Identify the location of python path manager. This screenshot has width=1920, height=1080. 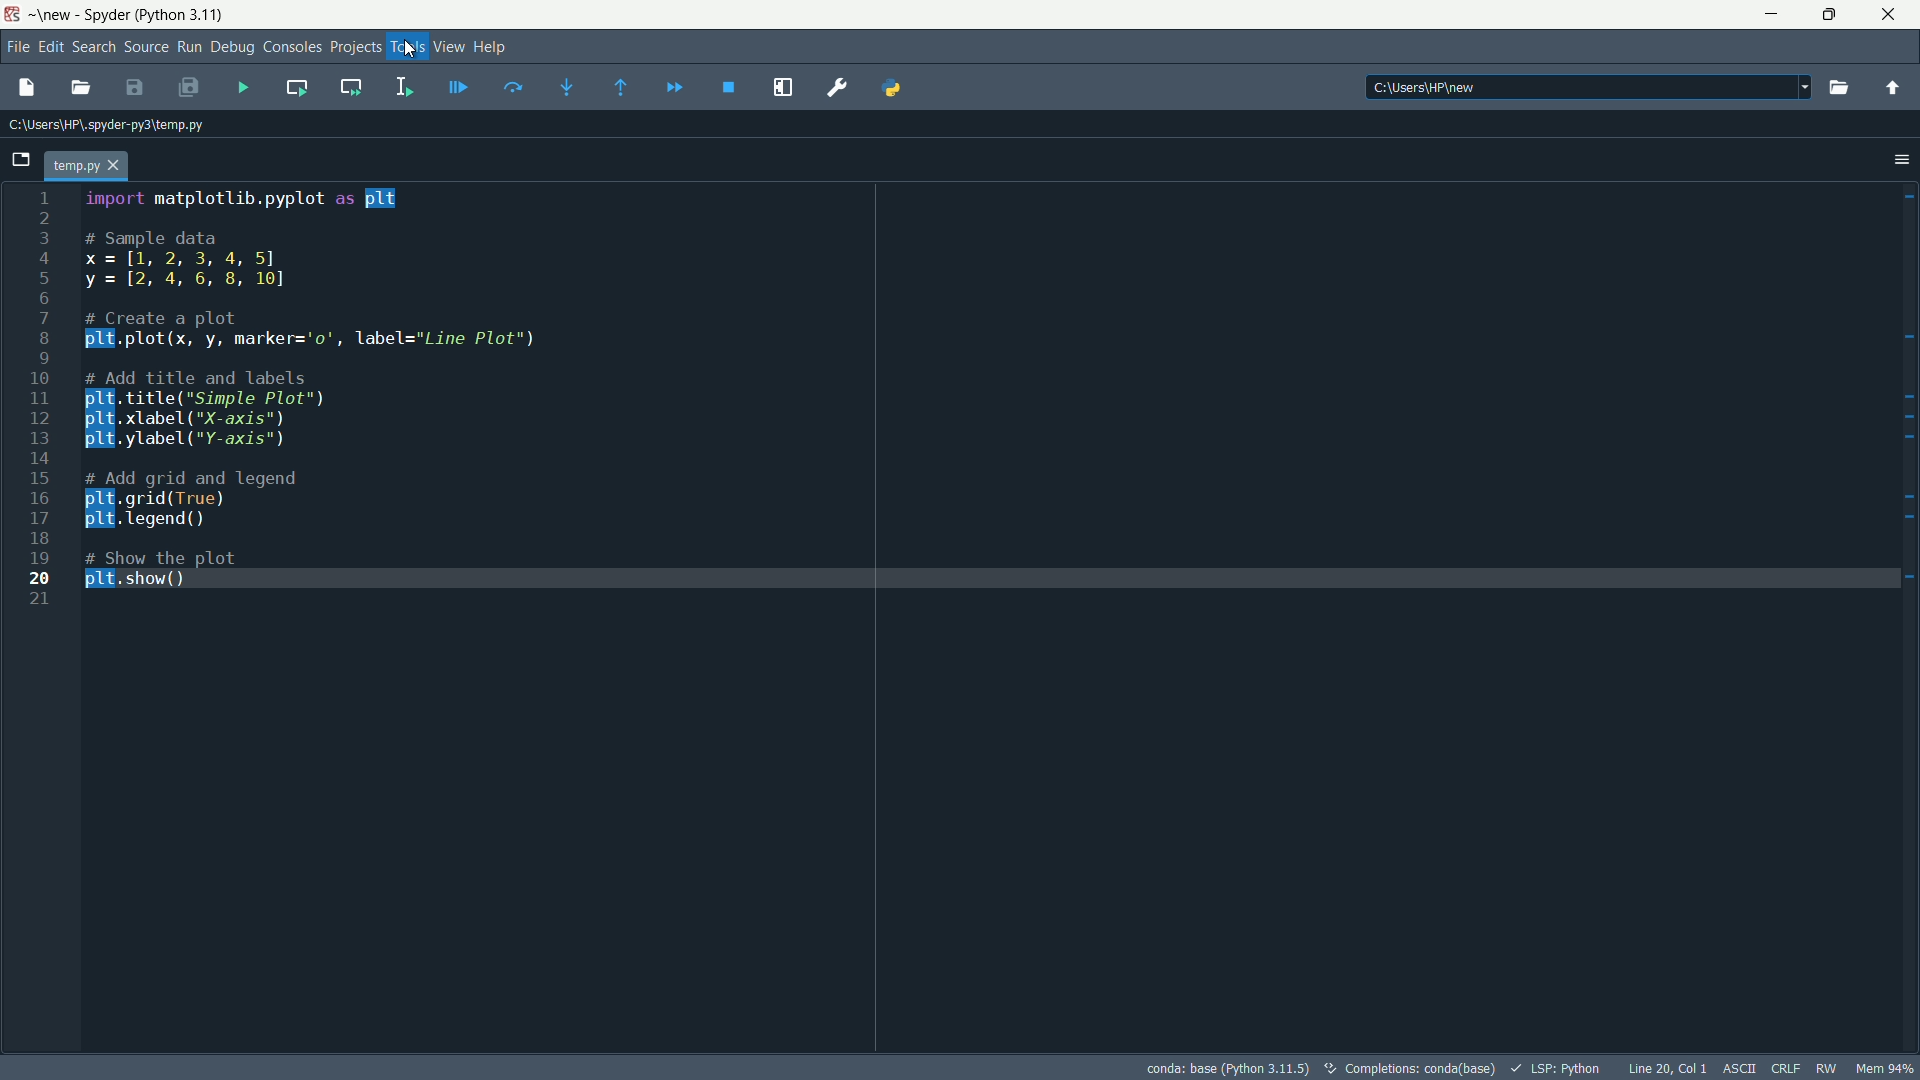
(889, 88).